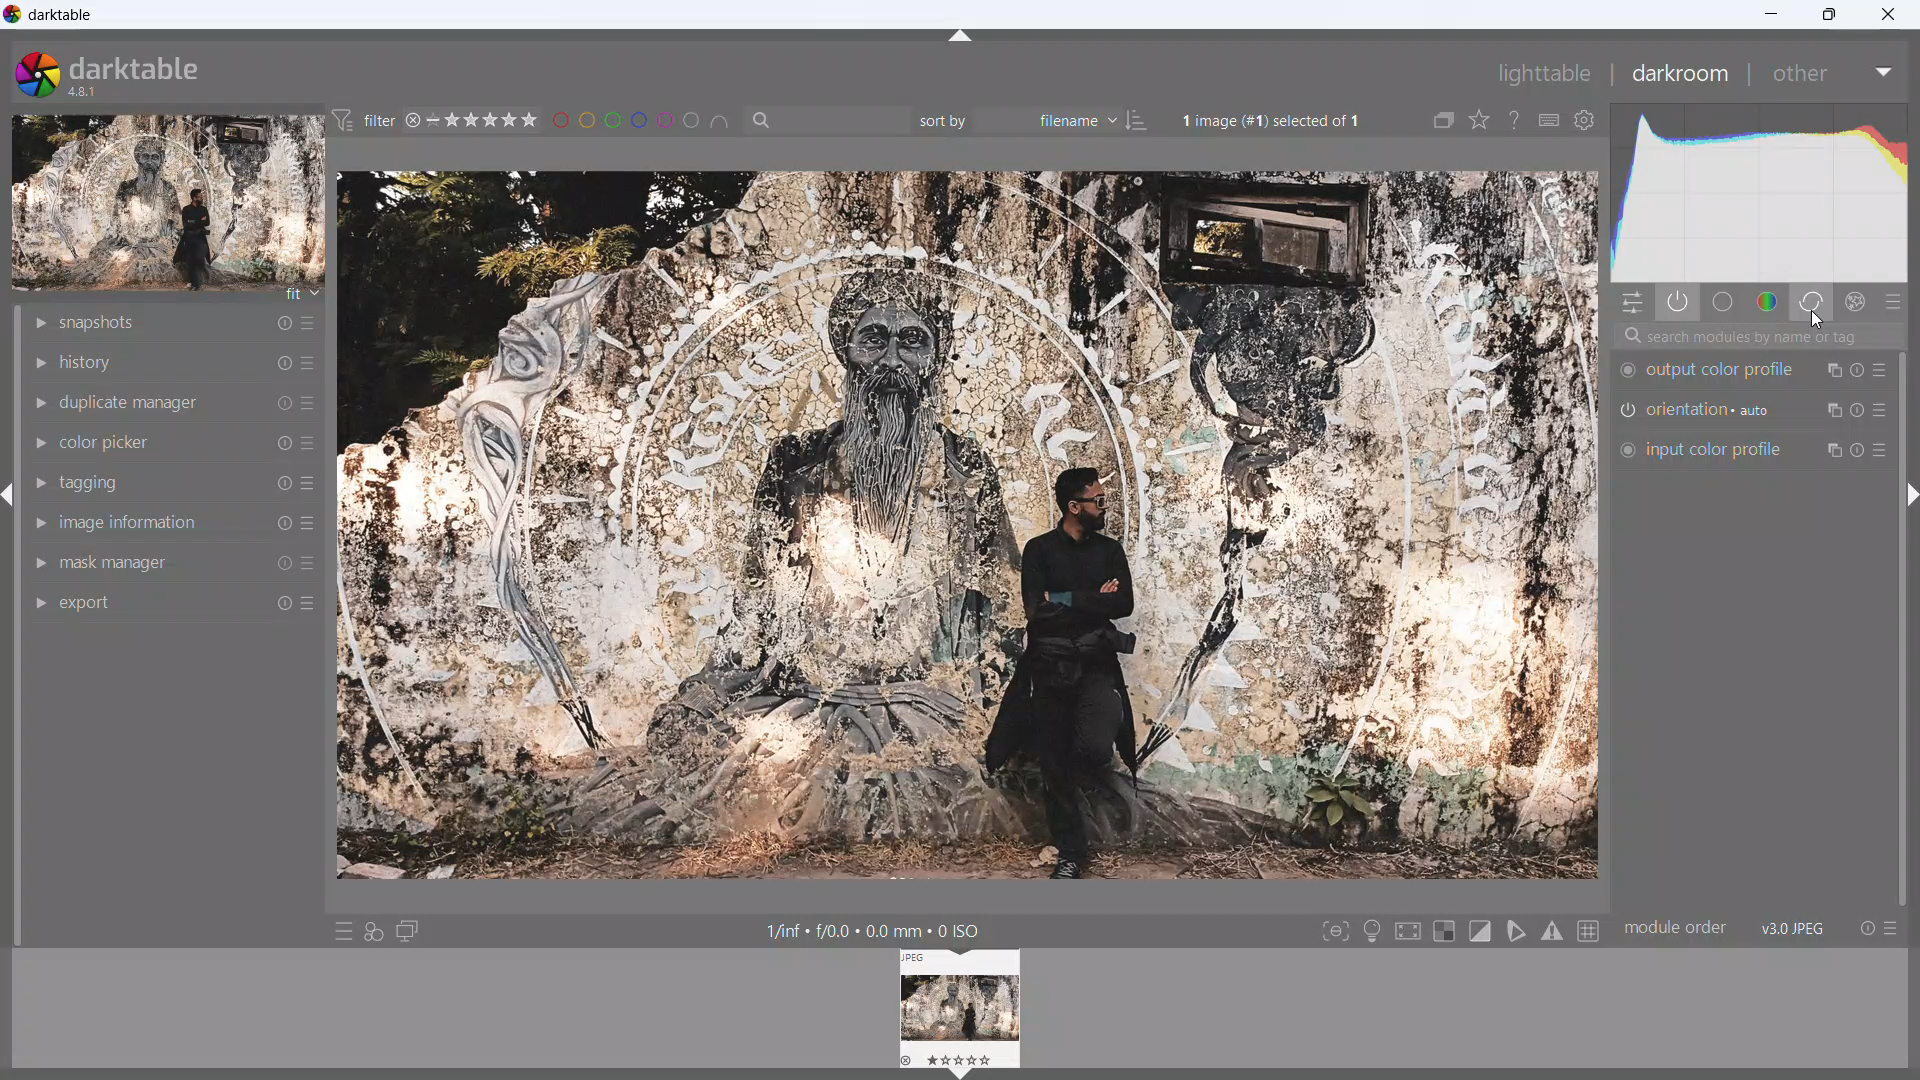 The width and height of the screenshot is (1920, 1080). Describe the element at coordinates (43, 604) in the screenshot. I see `show module` at that location.